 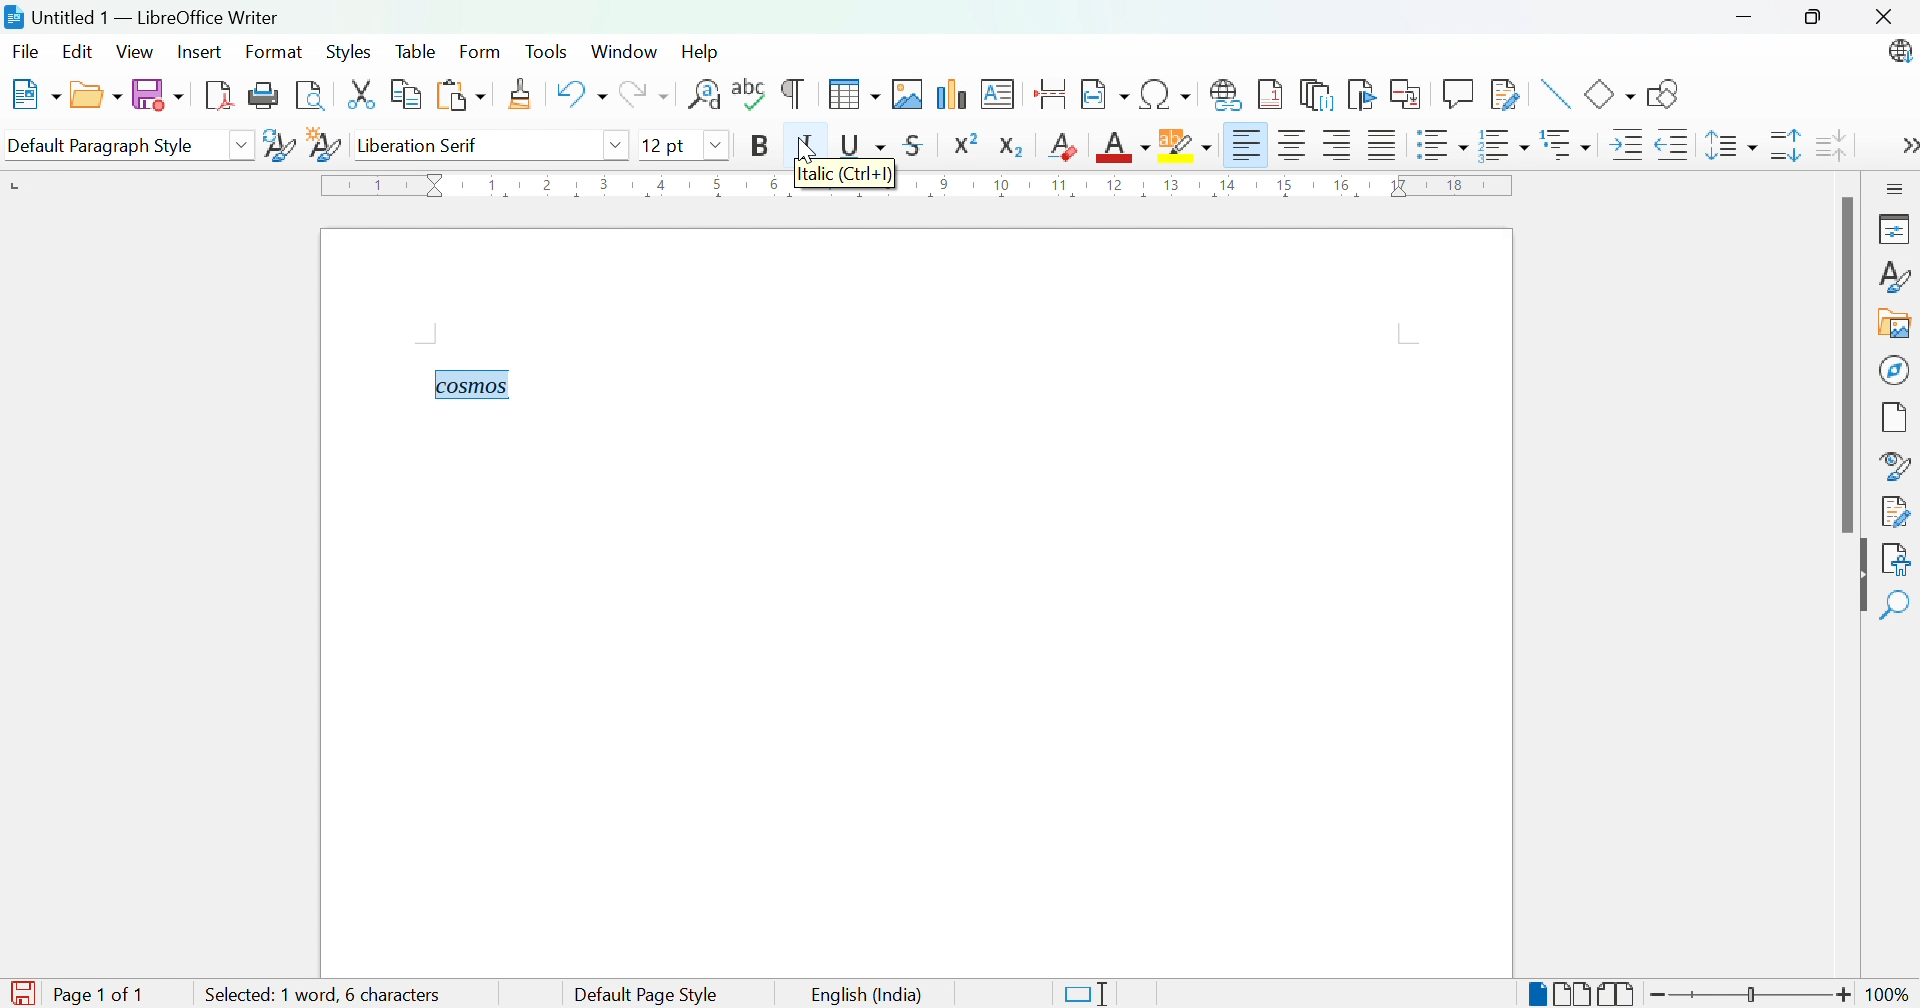 I want to click on Paste, so click(x=460, y=93).